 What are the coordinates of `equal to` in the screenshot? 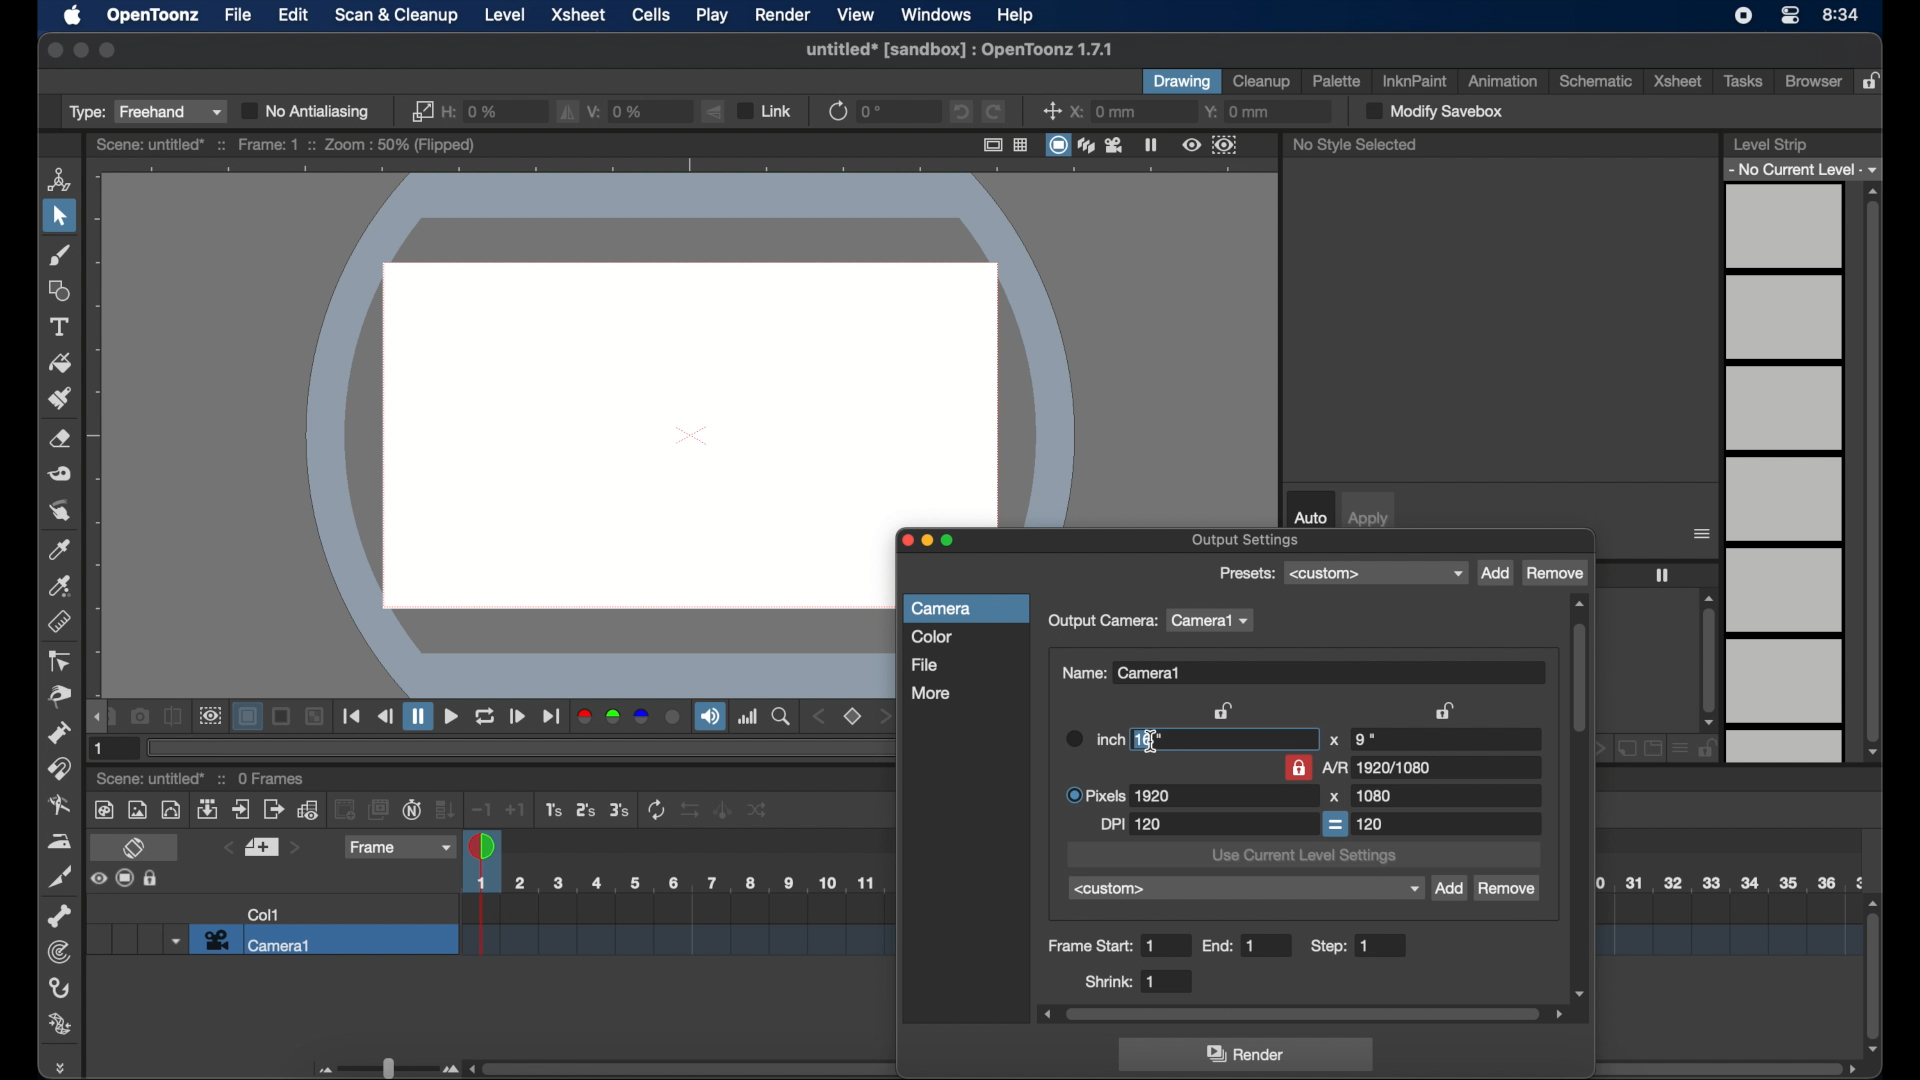 It's located at (1336, 824).